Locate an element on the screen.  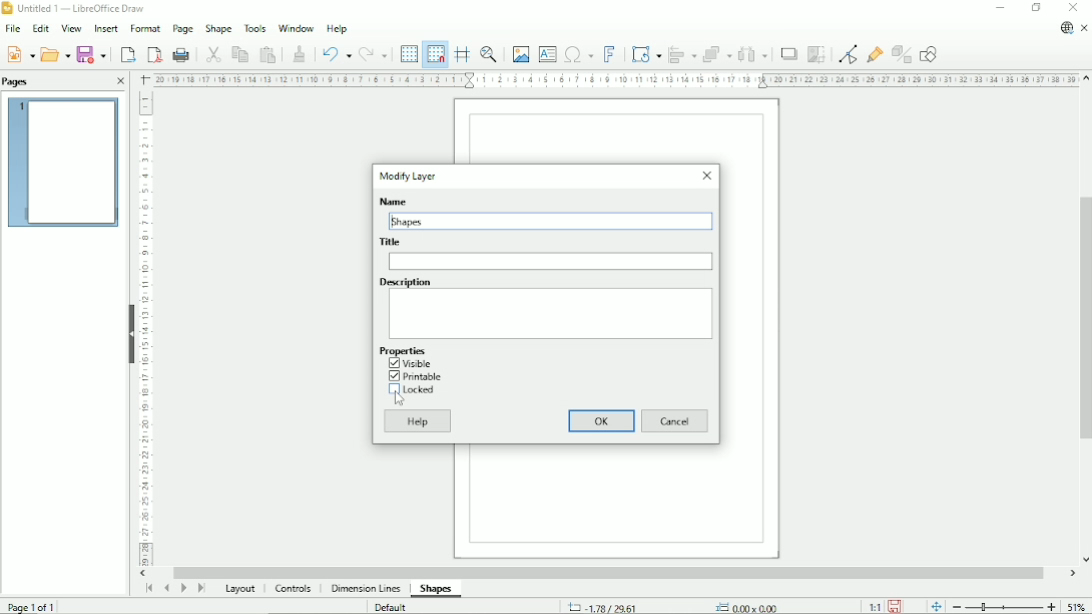
Tools is located at coordinates (254, 29).